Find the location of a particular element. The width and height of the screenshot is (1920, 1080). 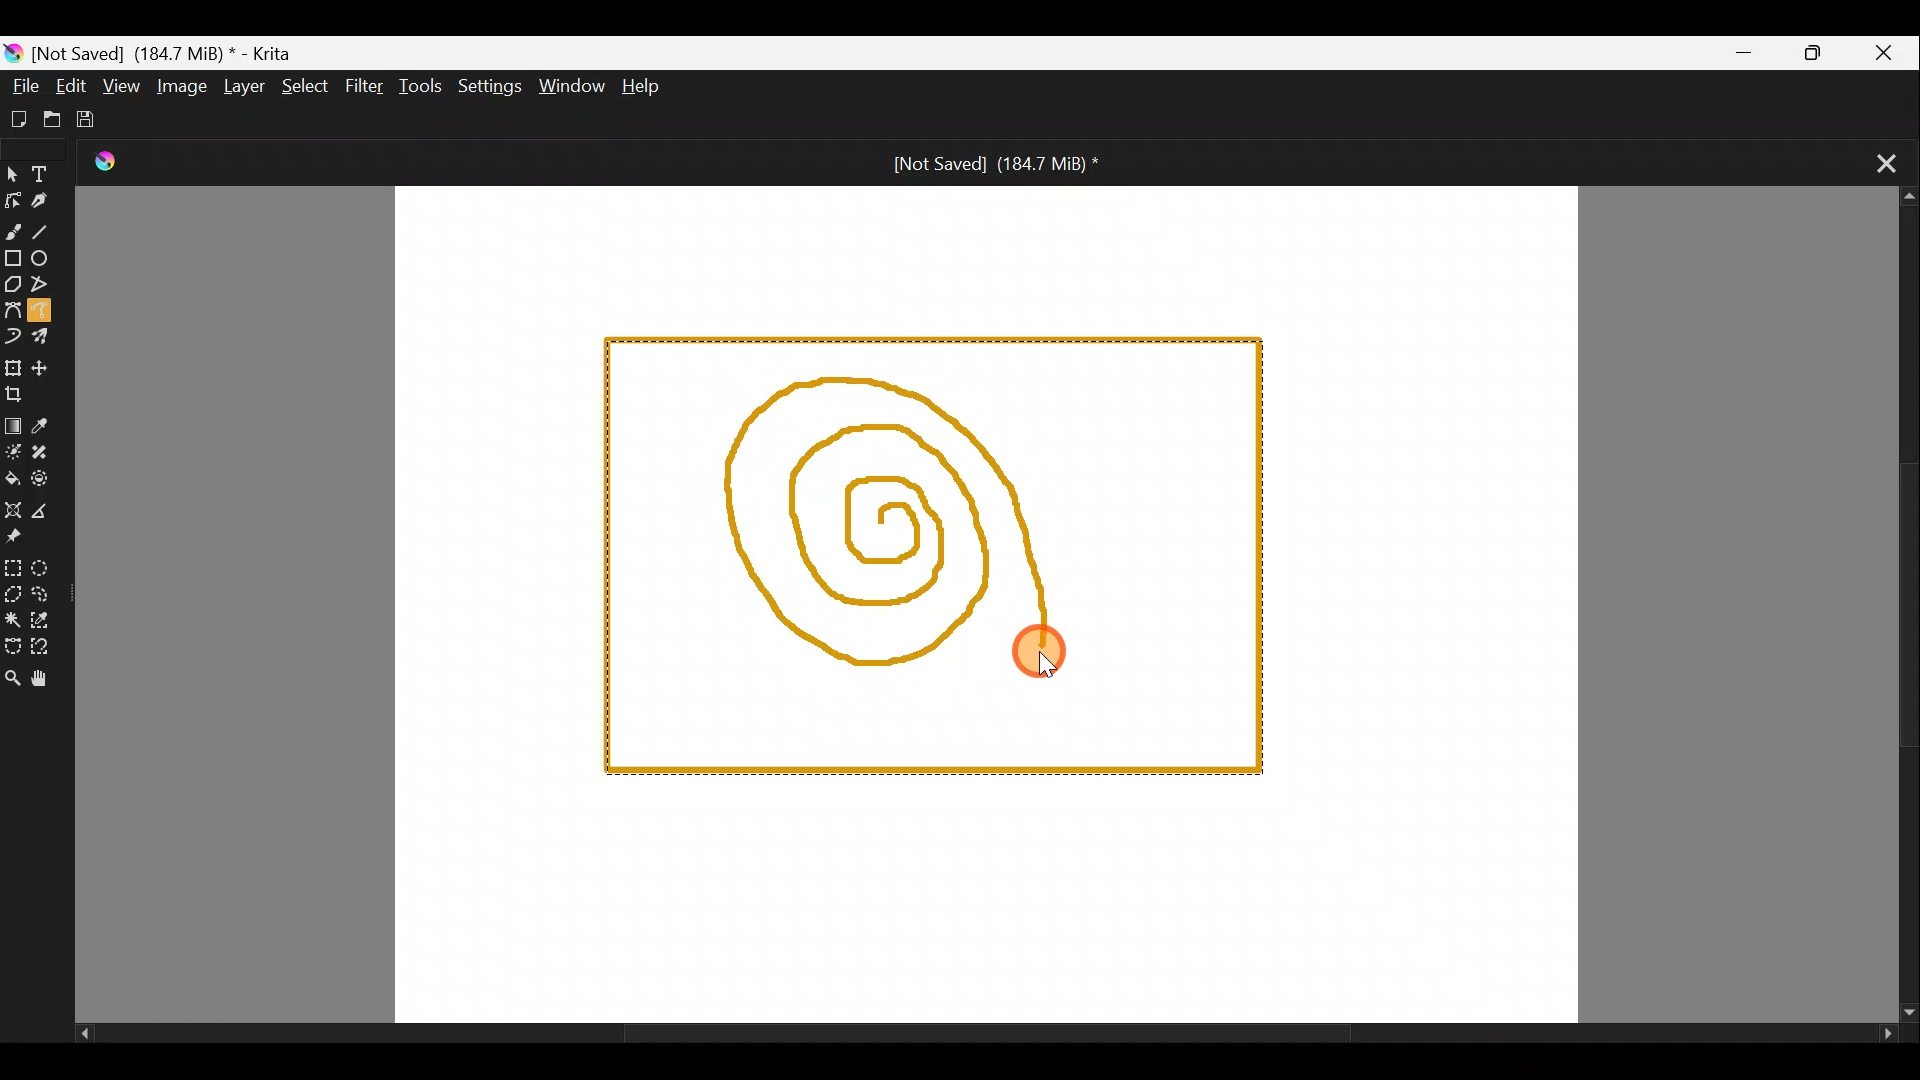

Settings is located at coordinates (488, 85).